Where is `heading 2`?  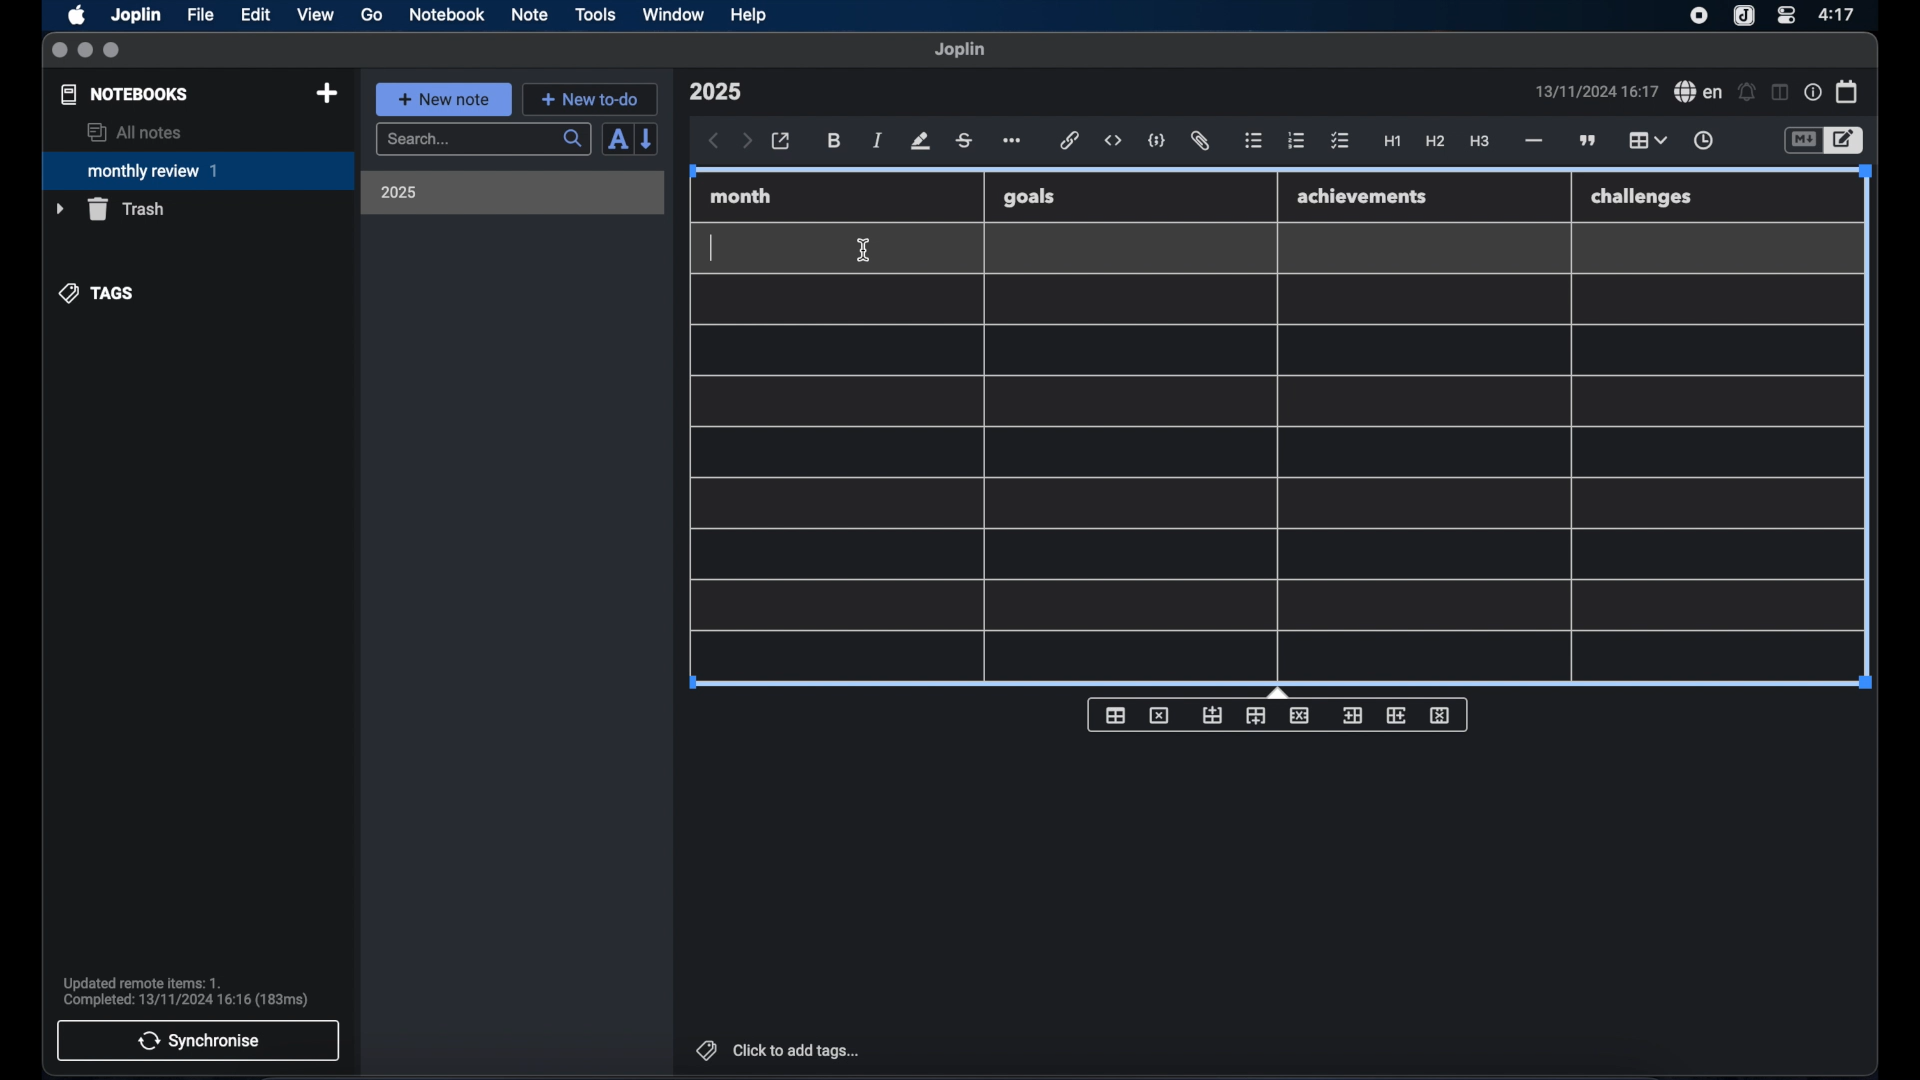 heading 2 is located at coordinates (1436, 142).